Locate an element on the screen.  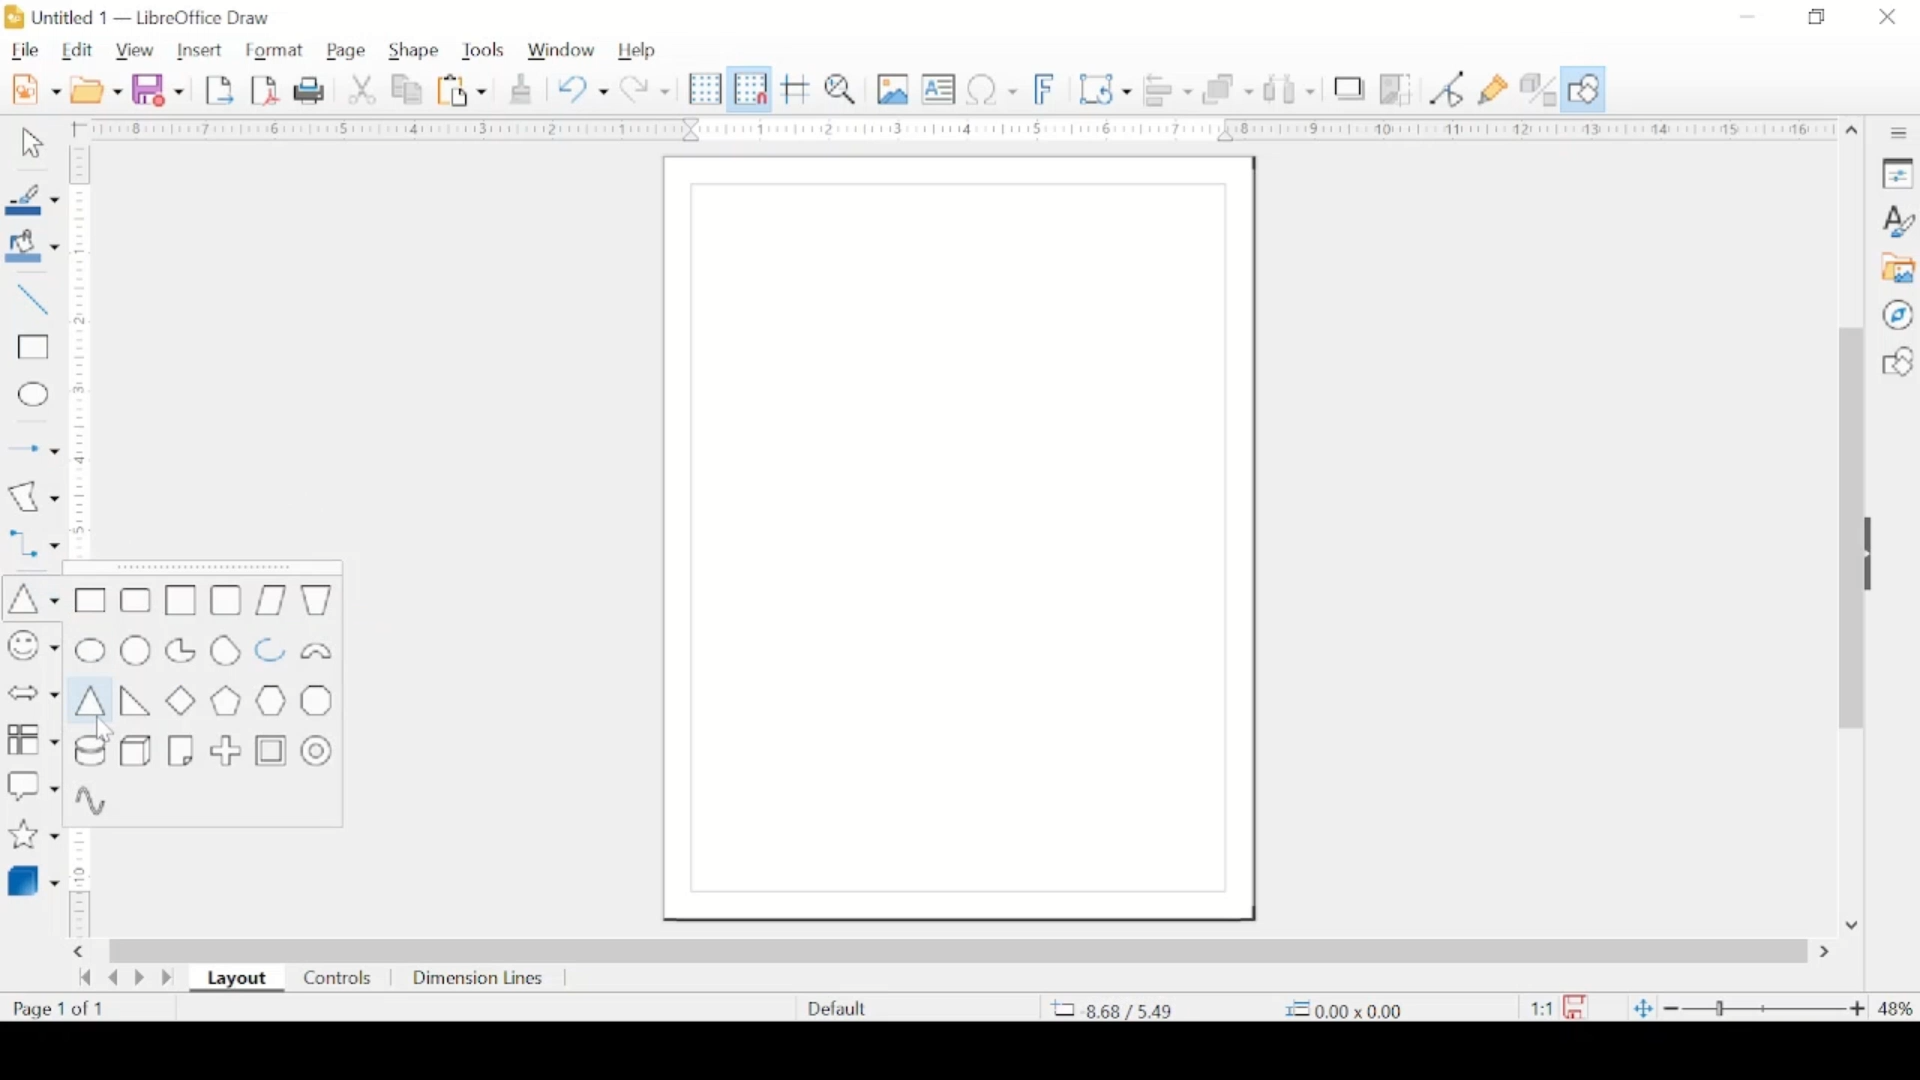
edit is located at coordinates (77, 51).